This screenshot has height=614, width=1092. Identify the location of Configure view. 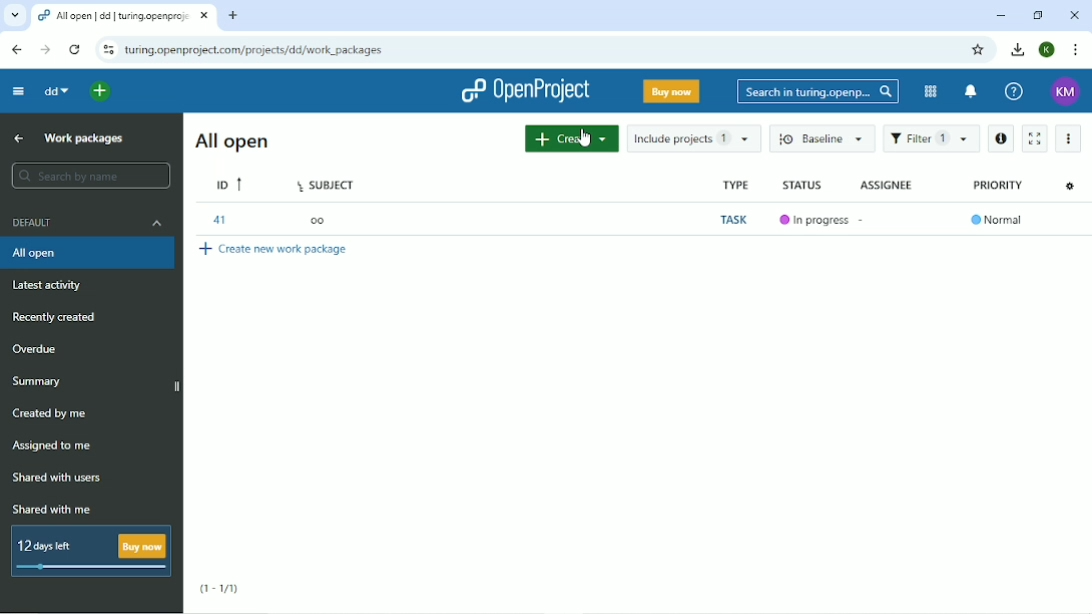
(1071, 185).